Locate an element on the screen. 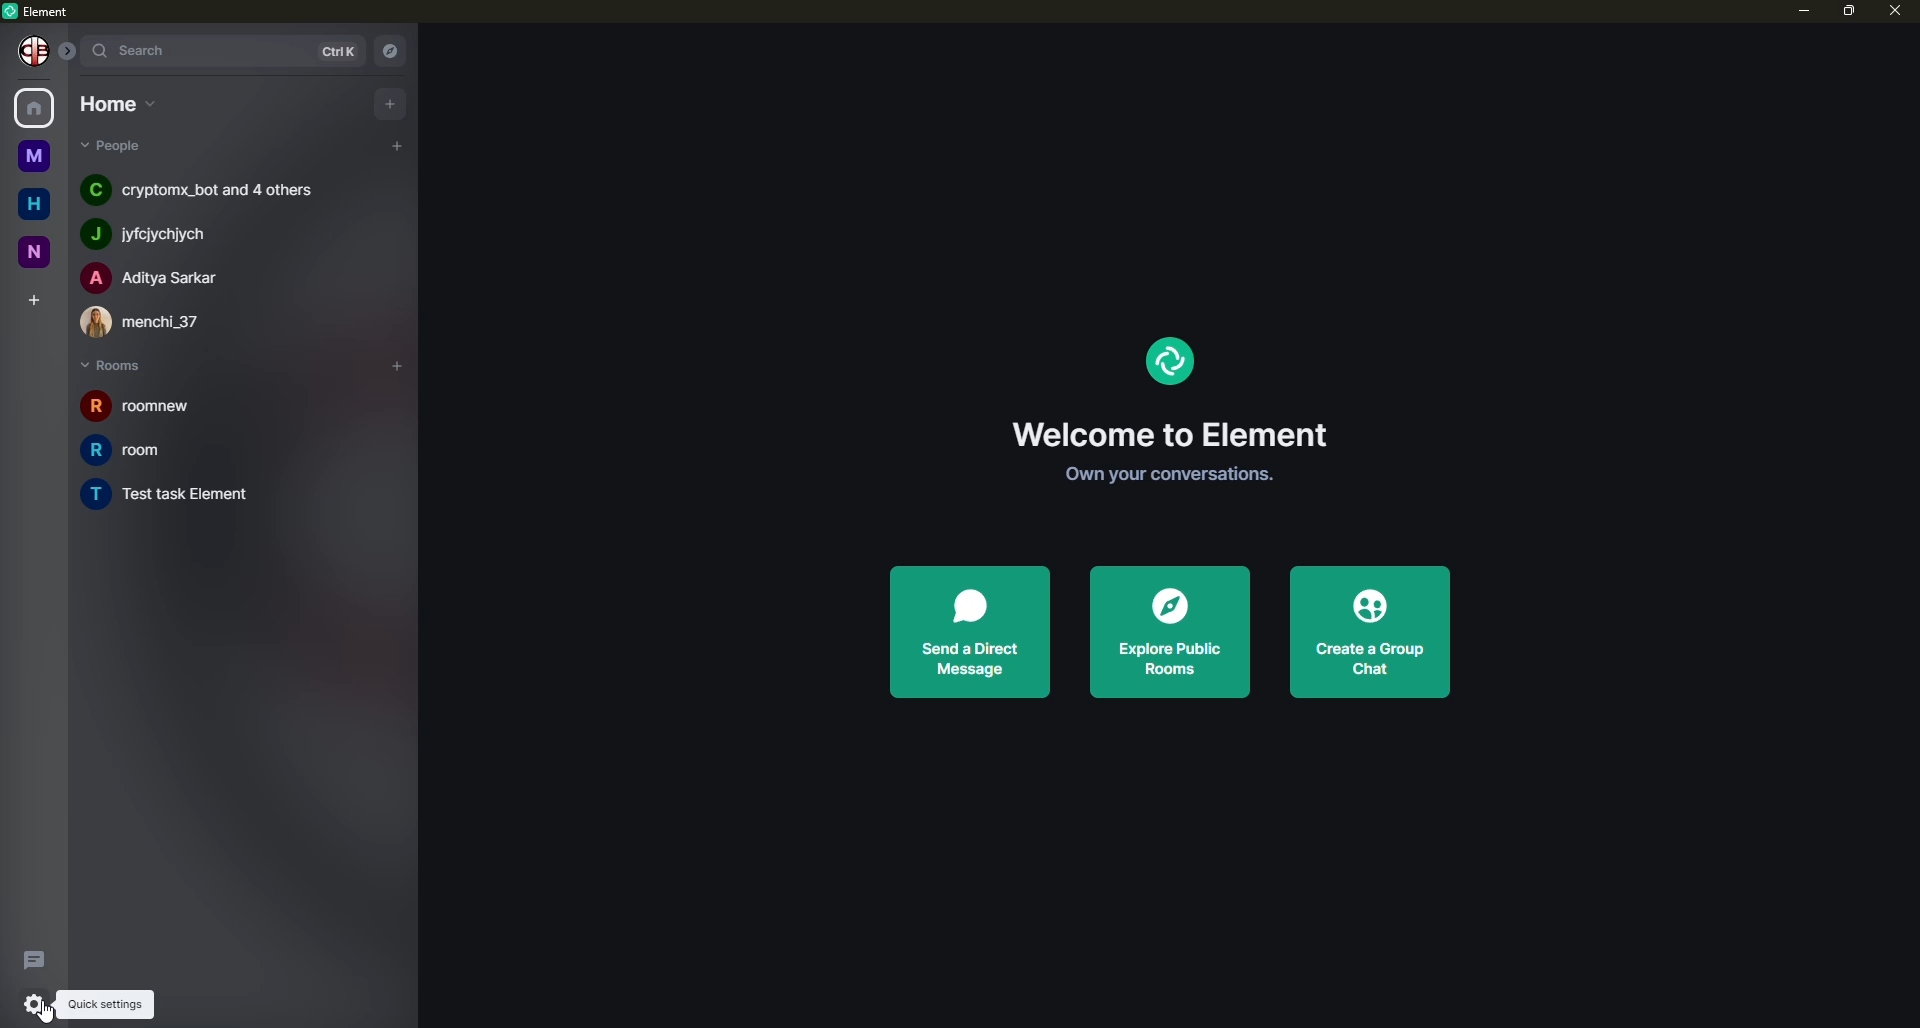  room is located at coordinates (144, 450).